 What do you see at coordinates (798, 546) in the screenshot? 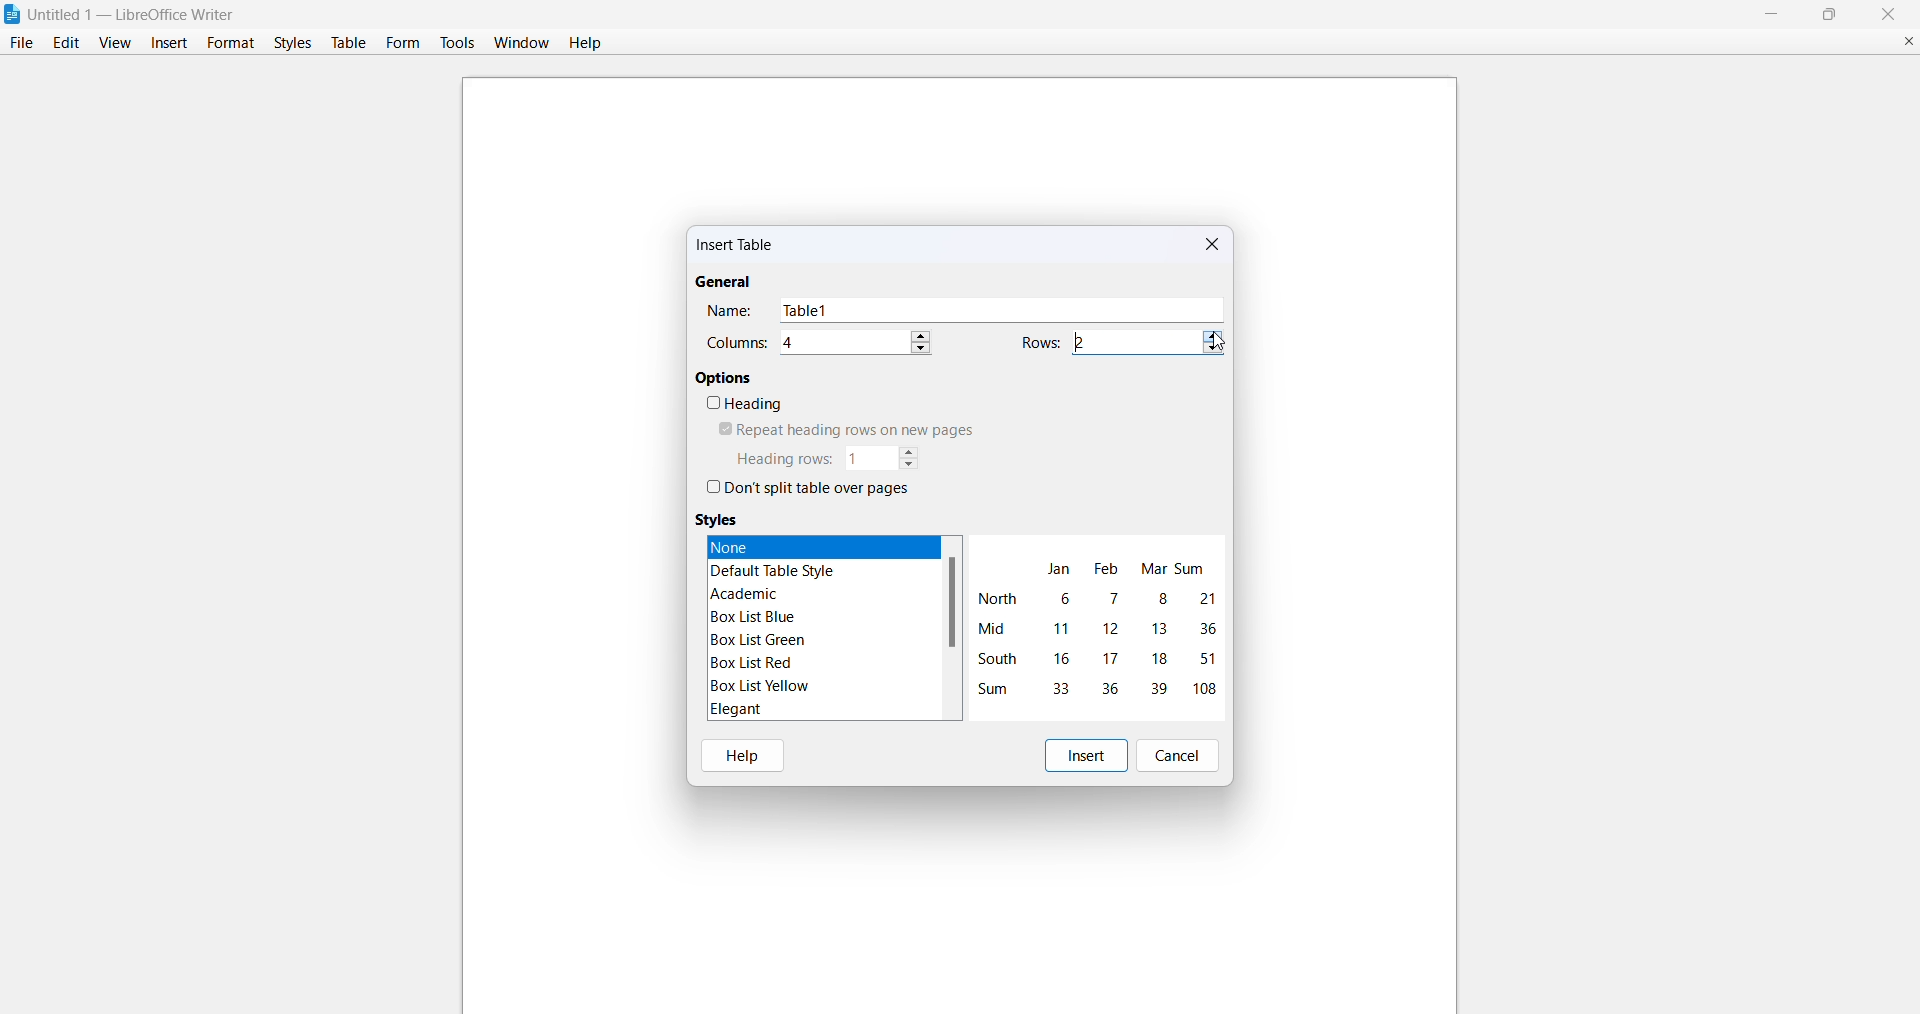
I see `none` at bounding box center [798, 546].